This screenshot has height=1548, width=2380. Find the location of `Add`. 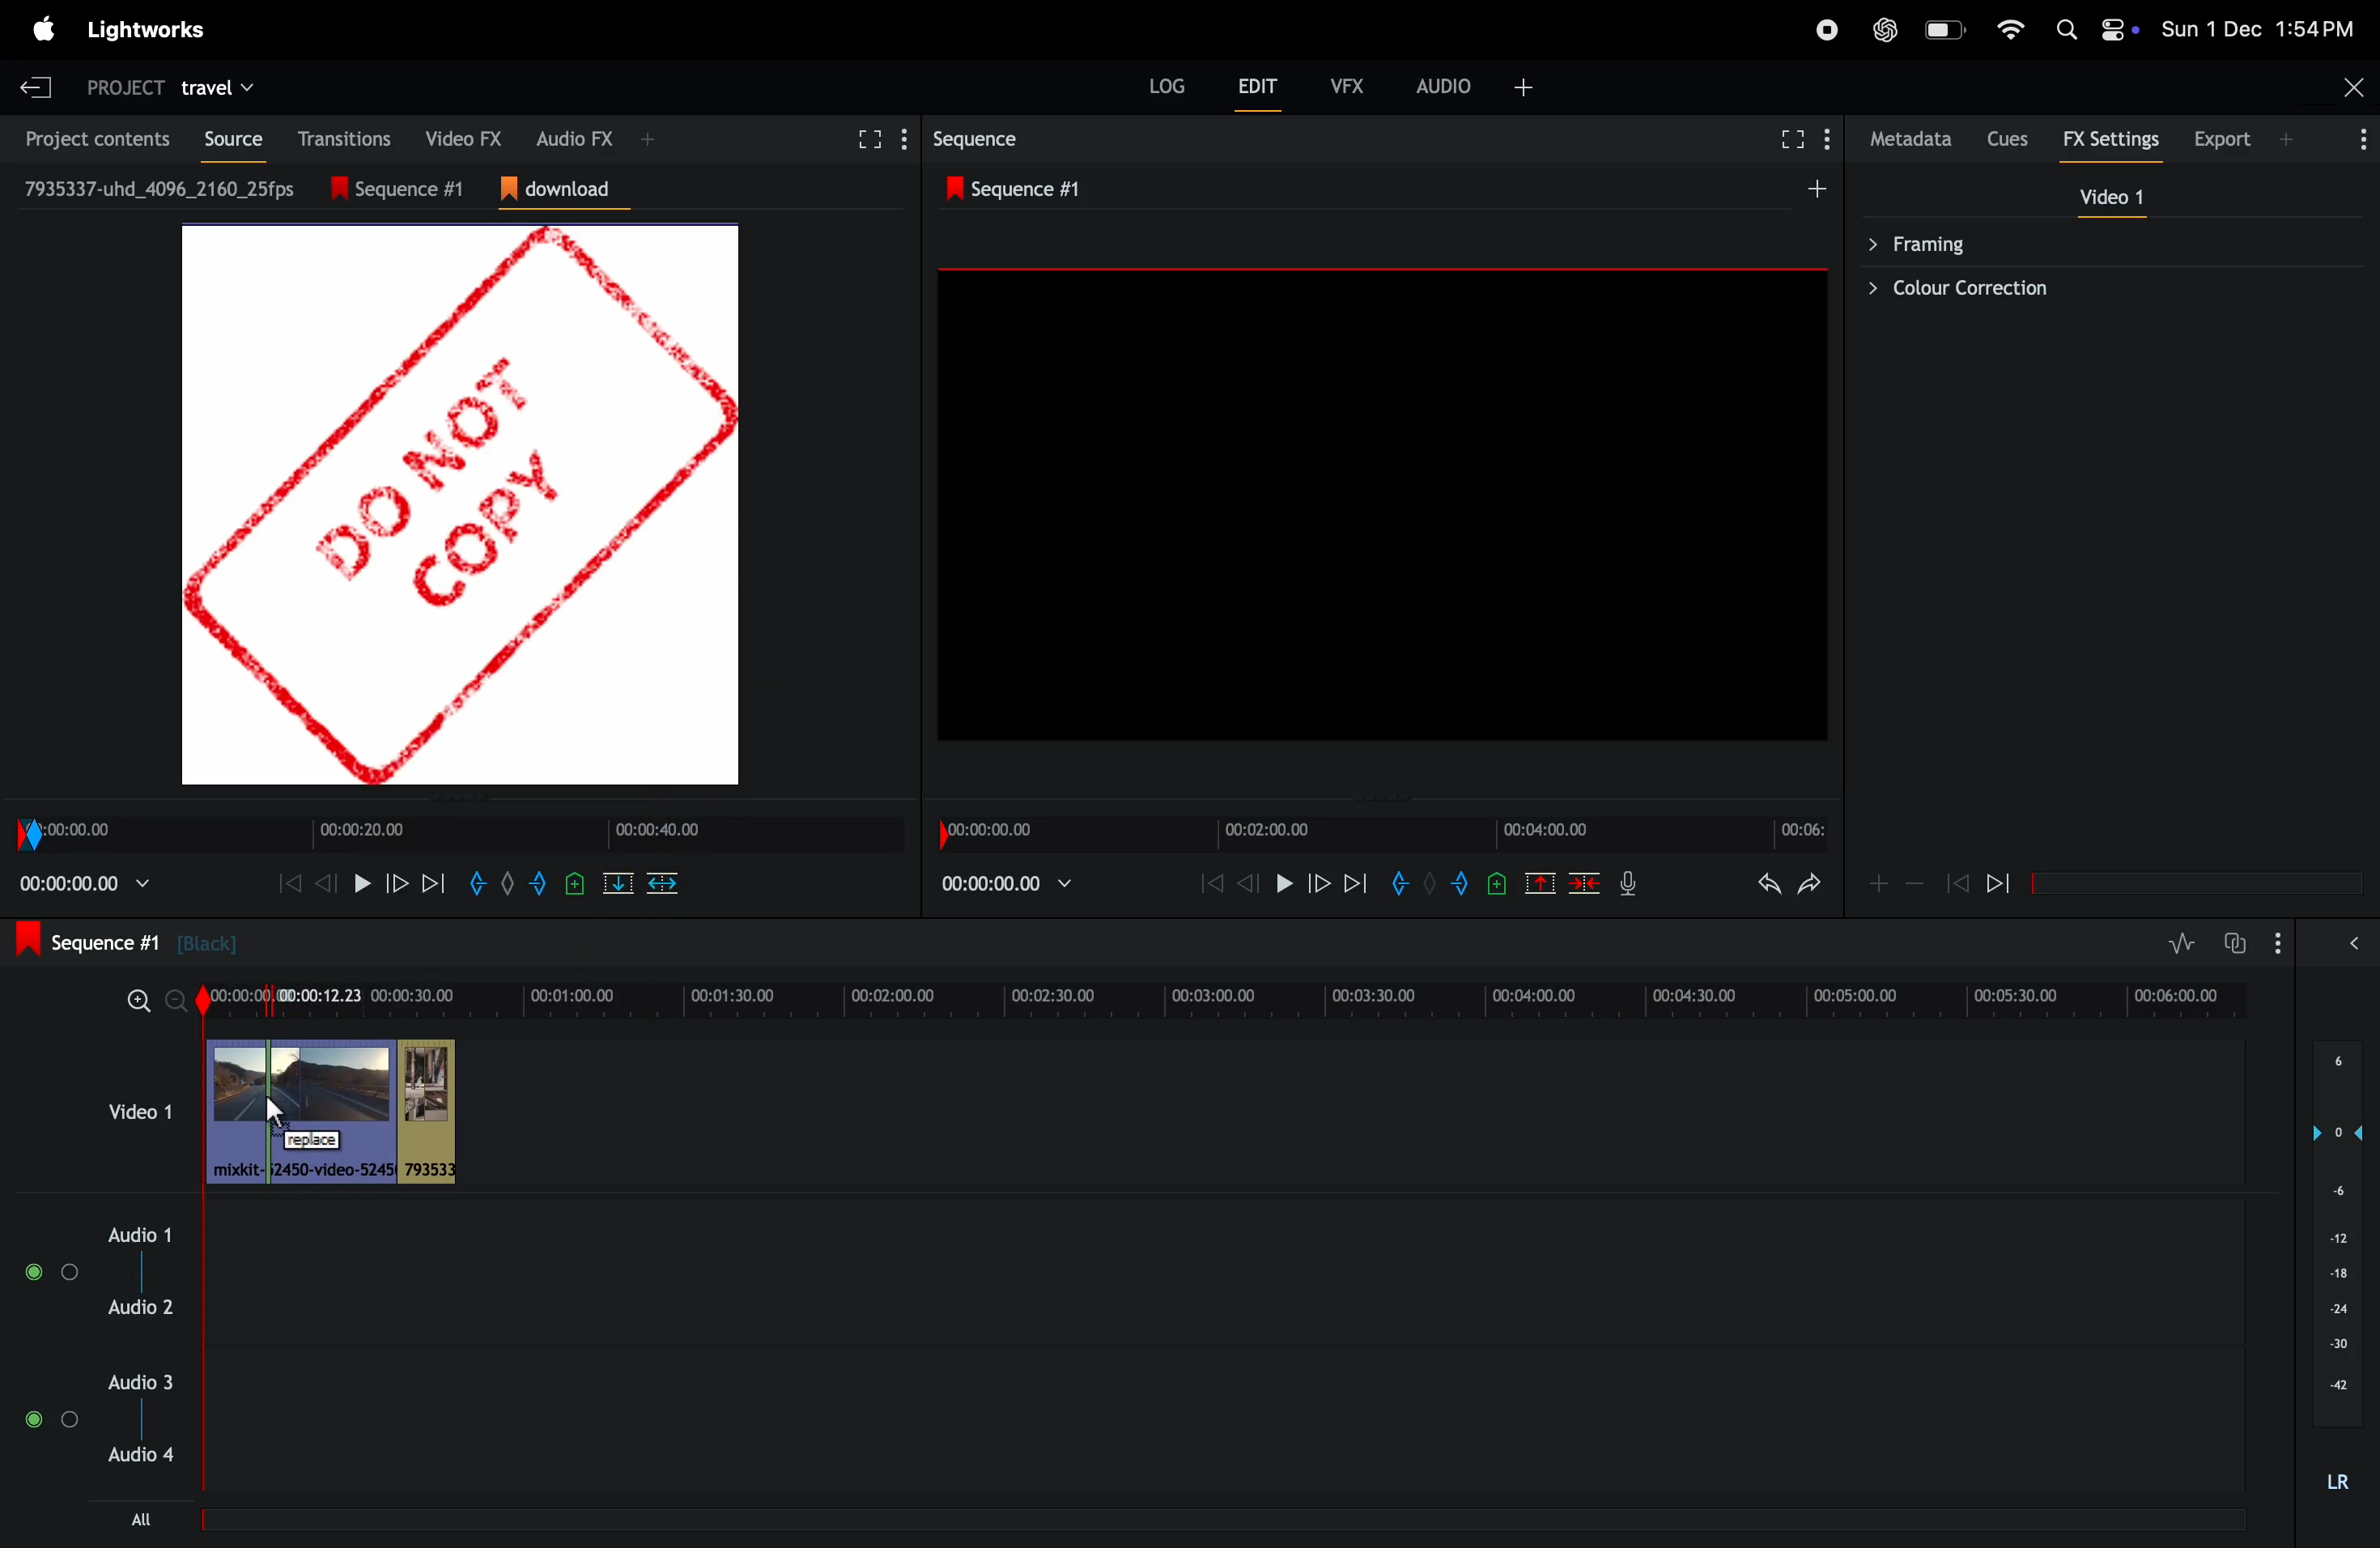

Add is located at coordinates (1817, 188).